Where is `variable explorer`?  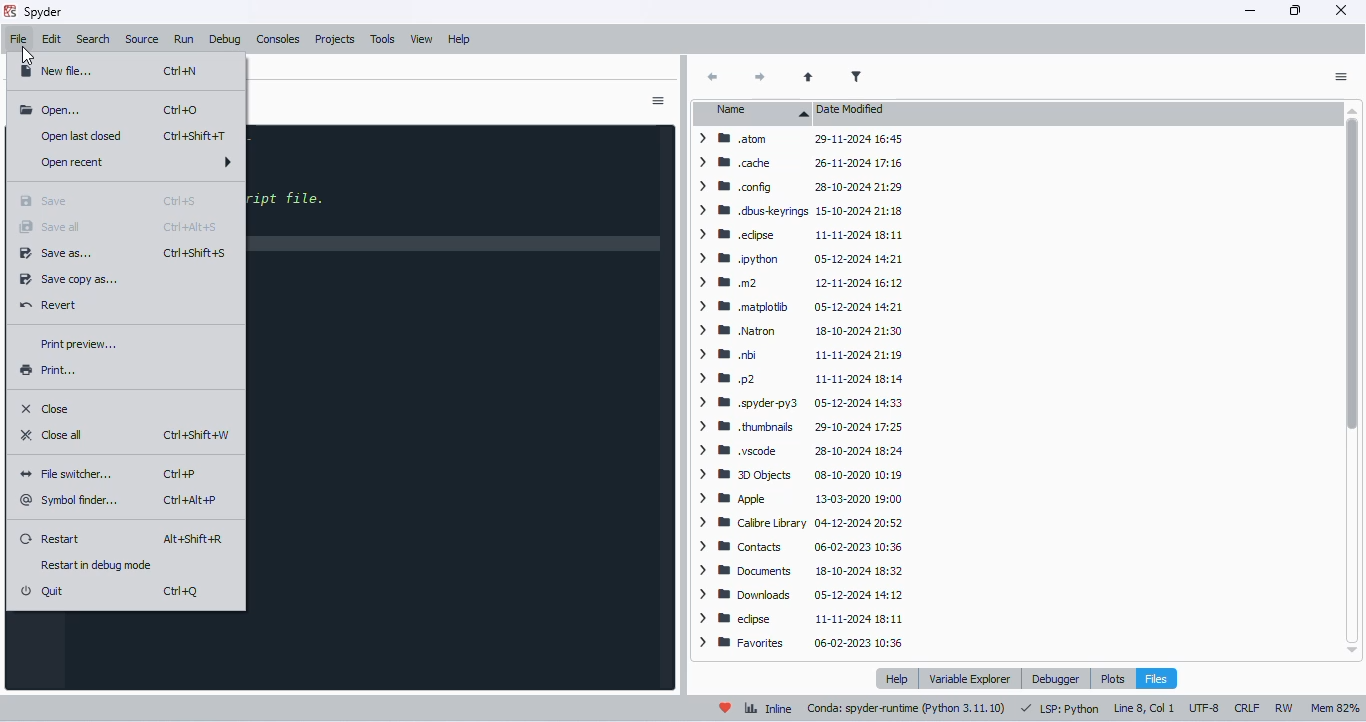
variable explorer is located at coordinates (968, 679).